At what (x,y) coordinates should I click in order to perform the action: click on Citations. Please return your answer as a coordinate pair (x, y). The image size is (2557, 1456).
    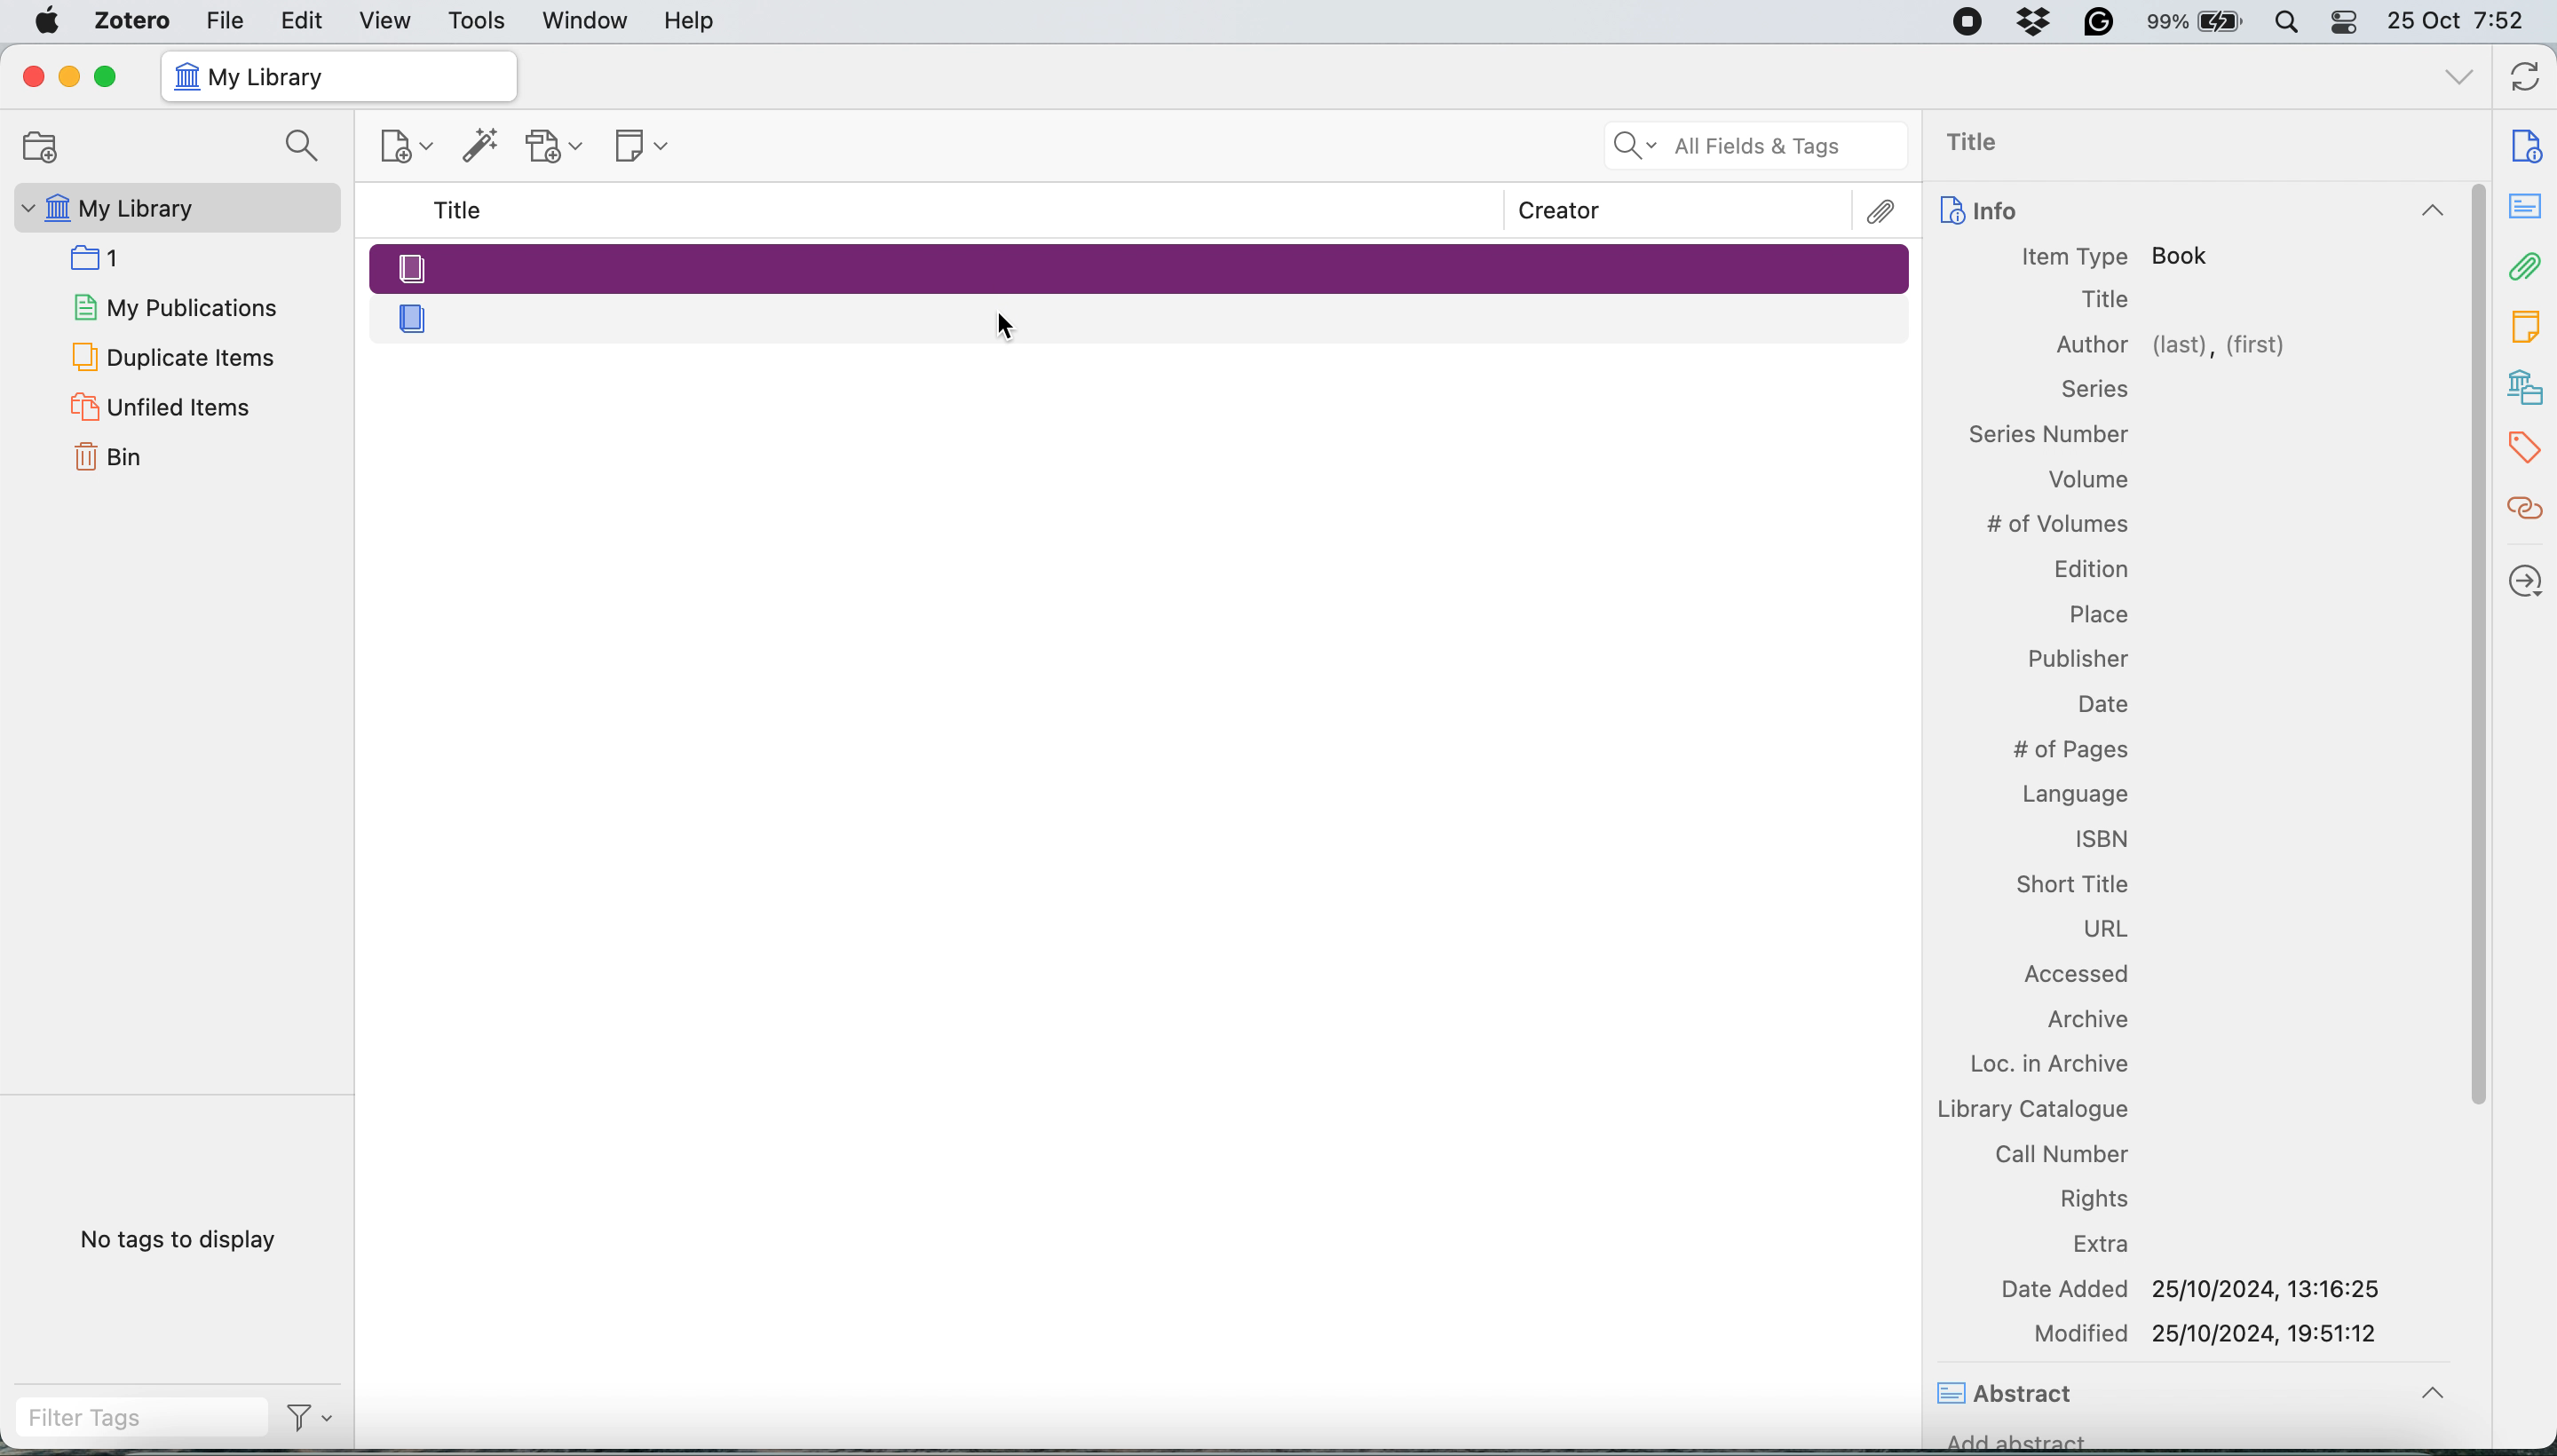
    Looking at the image, I should click on (2528, 509).